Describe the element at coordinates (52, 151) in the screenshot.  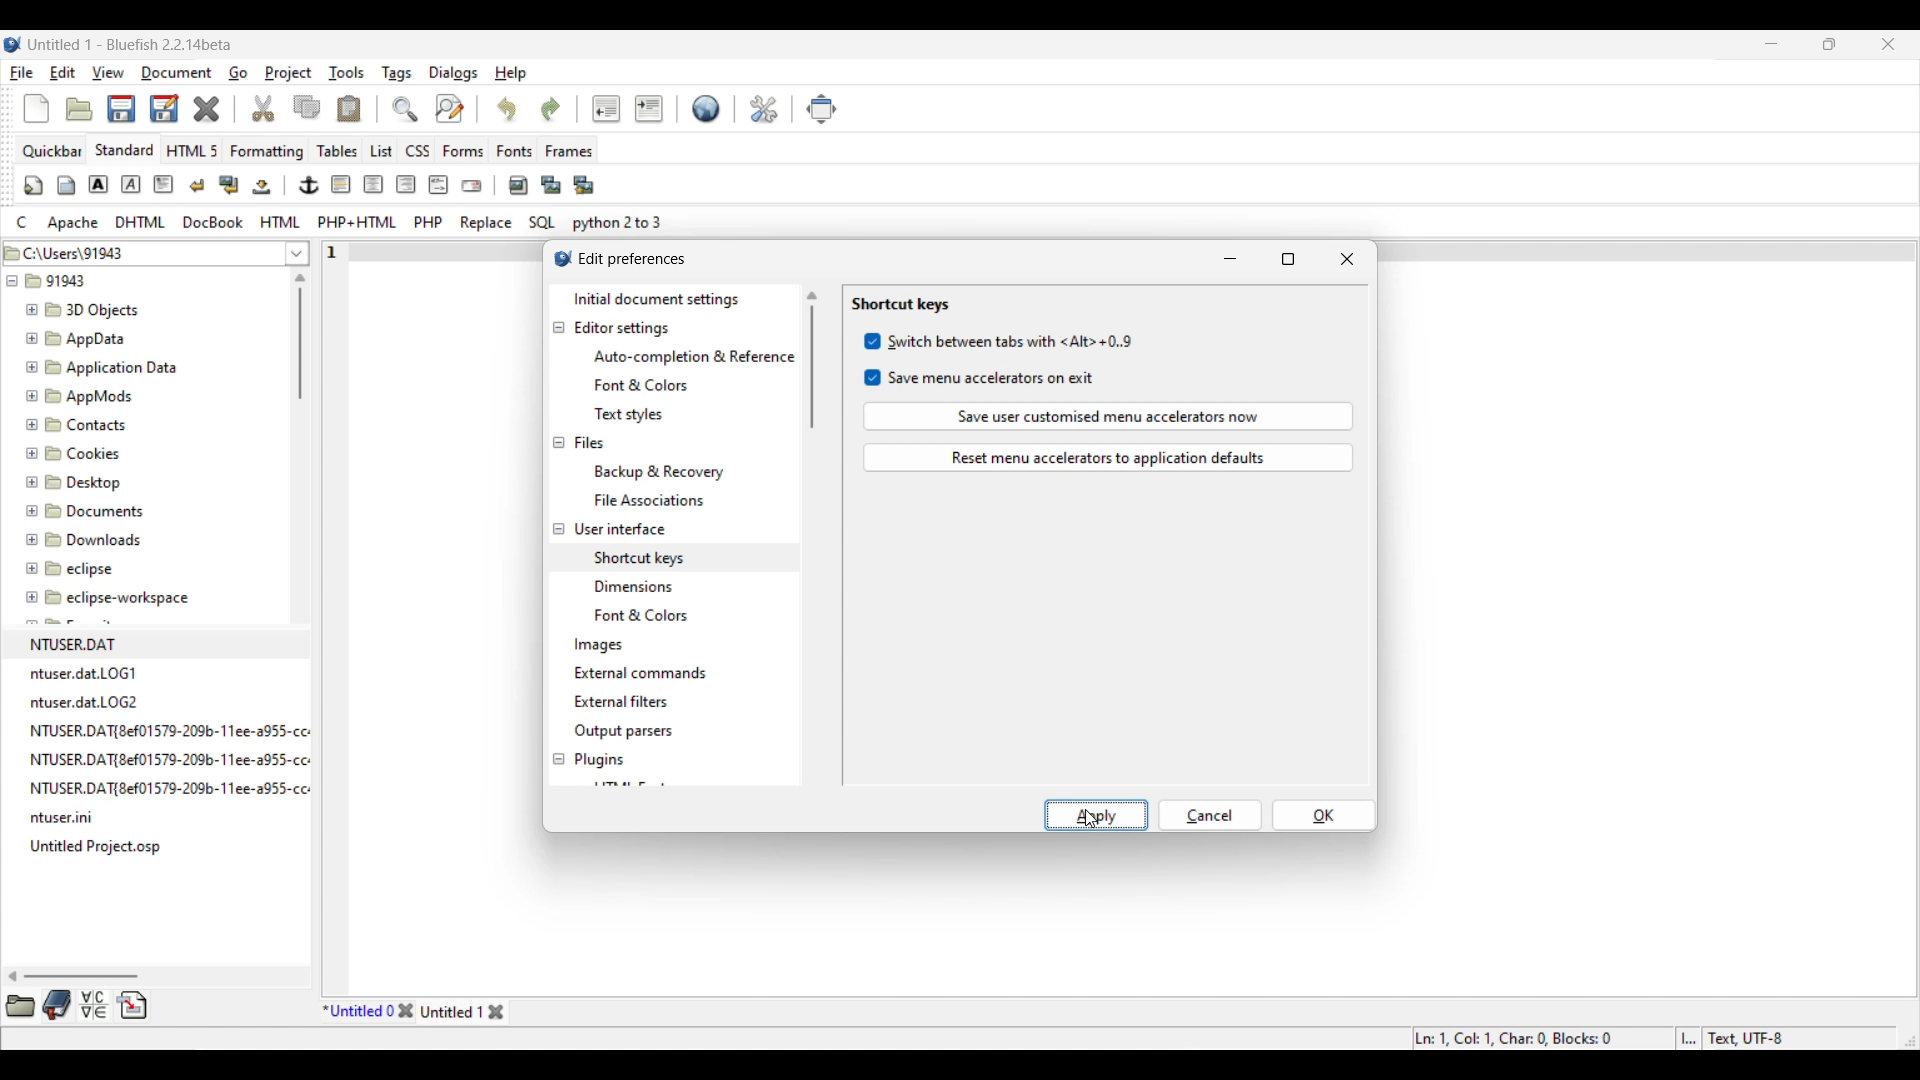
I see `Quickbar` at that location.